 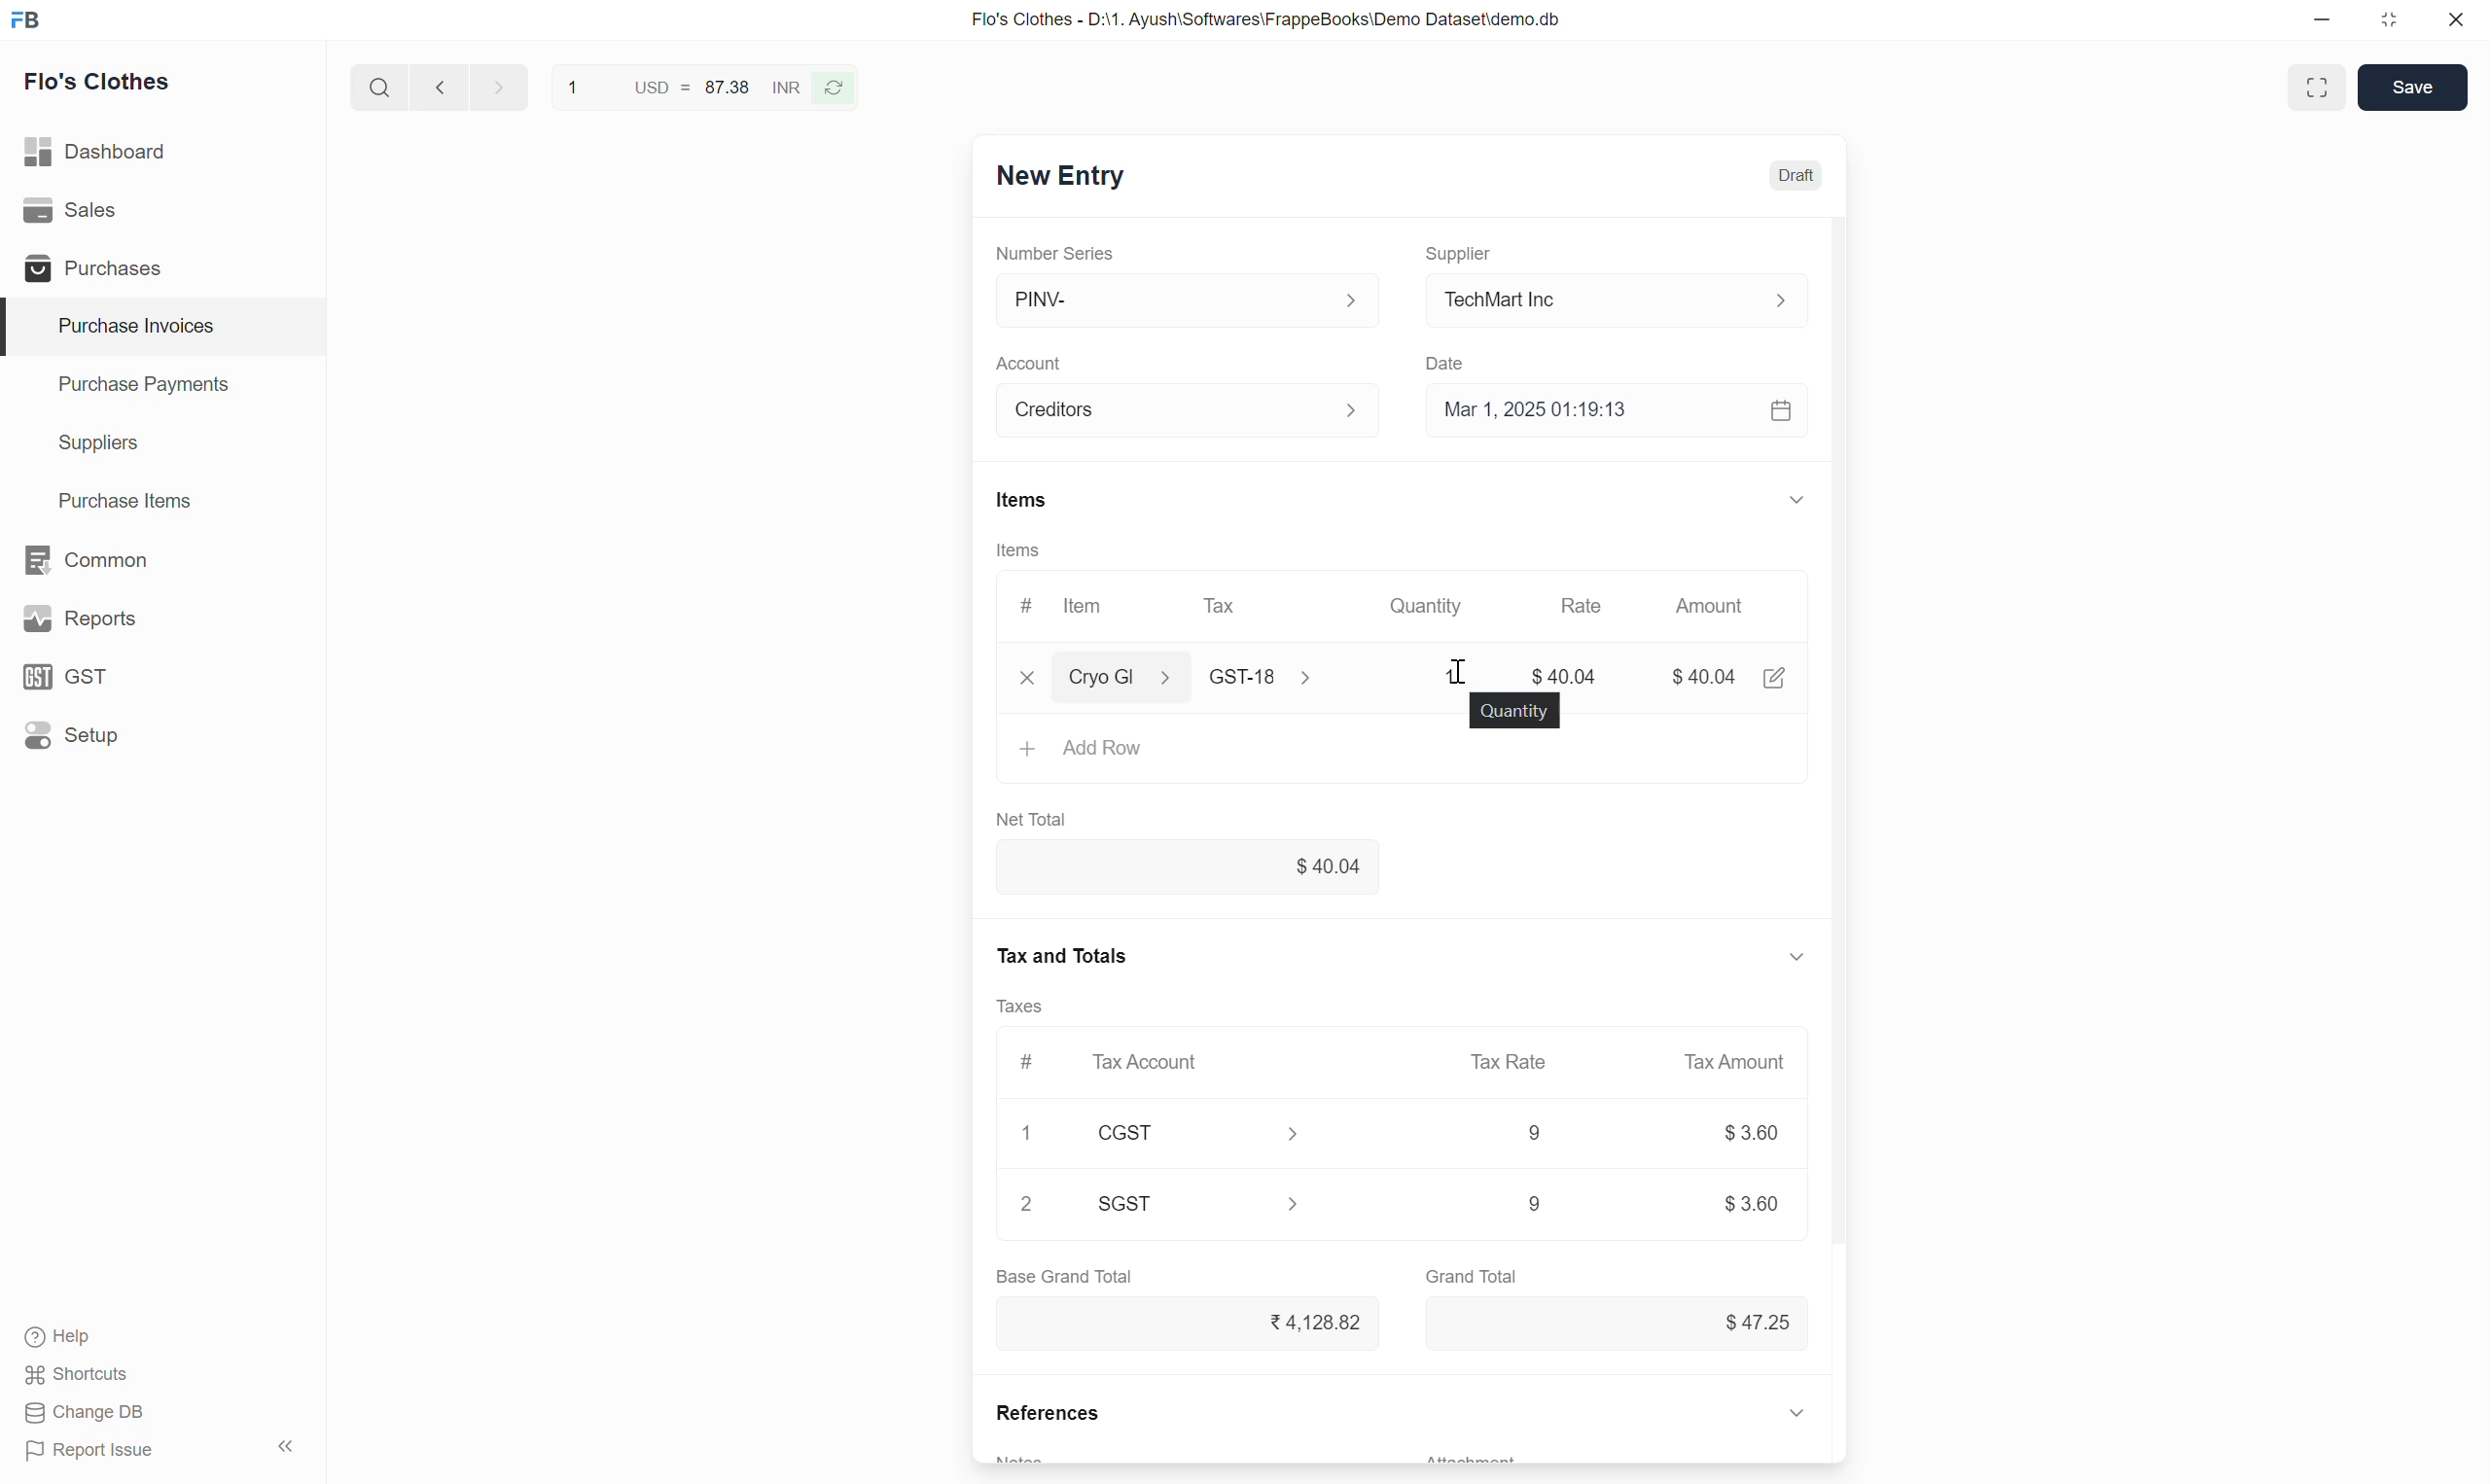 What do you see at coordinates (101, 85) in the screenshot?
I see `Flo's Clothes` at bounding box center [101, 85].